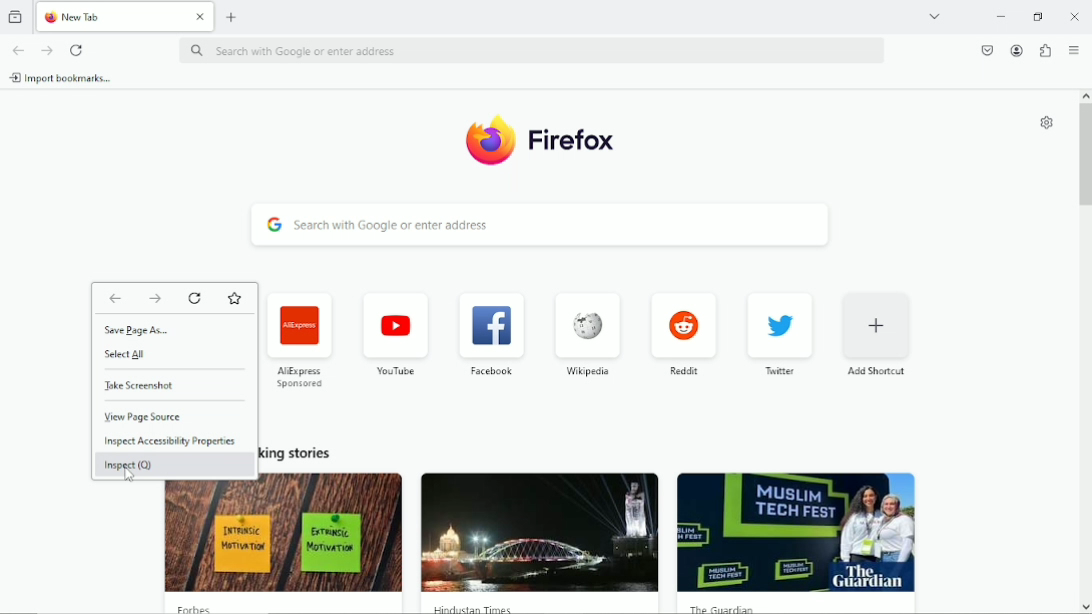 This screenshot has height=614, width=1092. What do you see at coordinates (114, 296) in the screenshot?
I see `Go back` at bounding box center [114, 296].